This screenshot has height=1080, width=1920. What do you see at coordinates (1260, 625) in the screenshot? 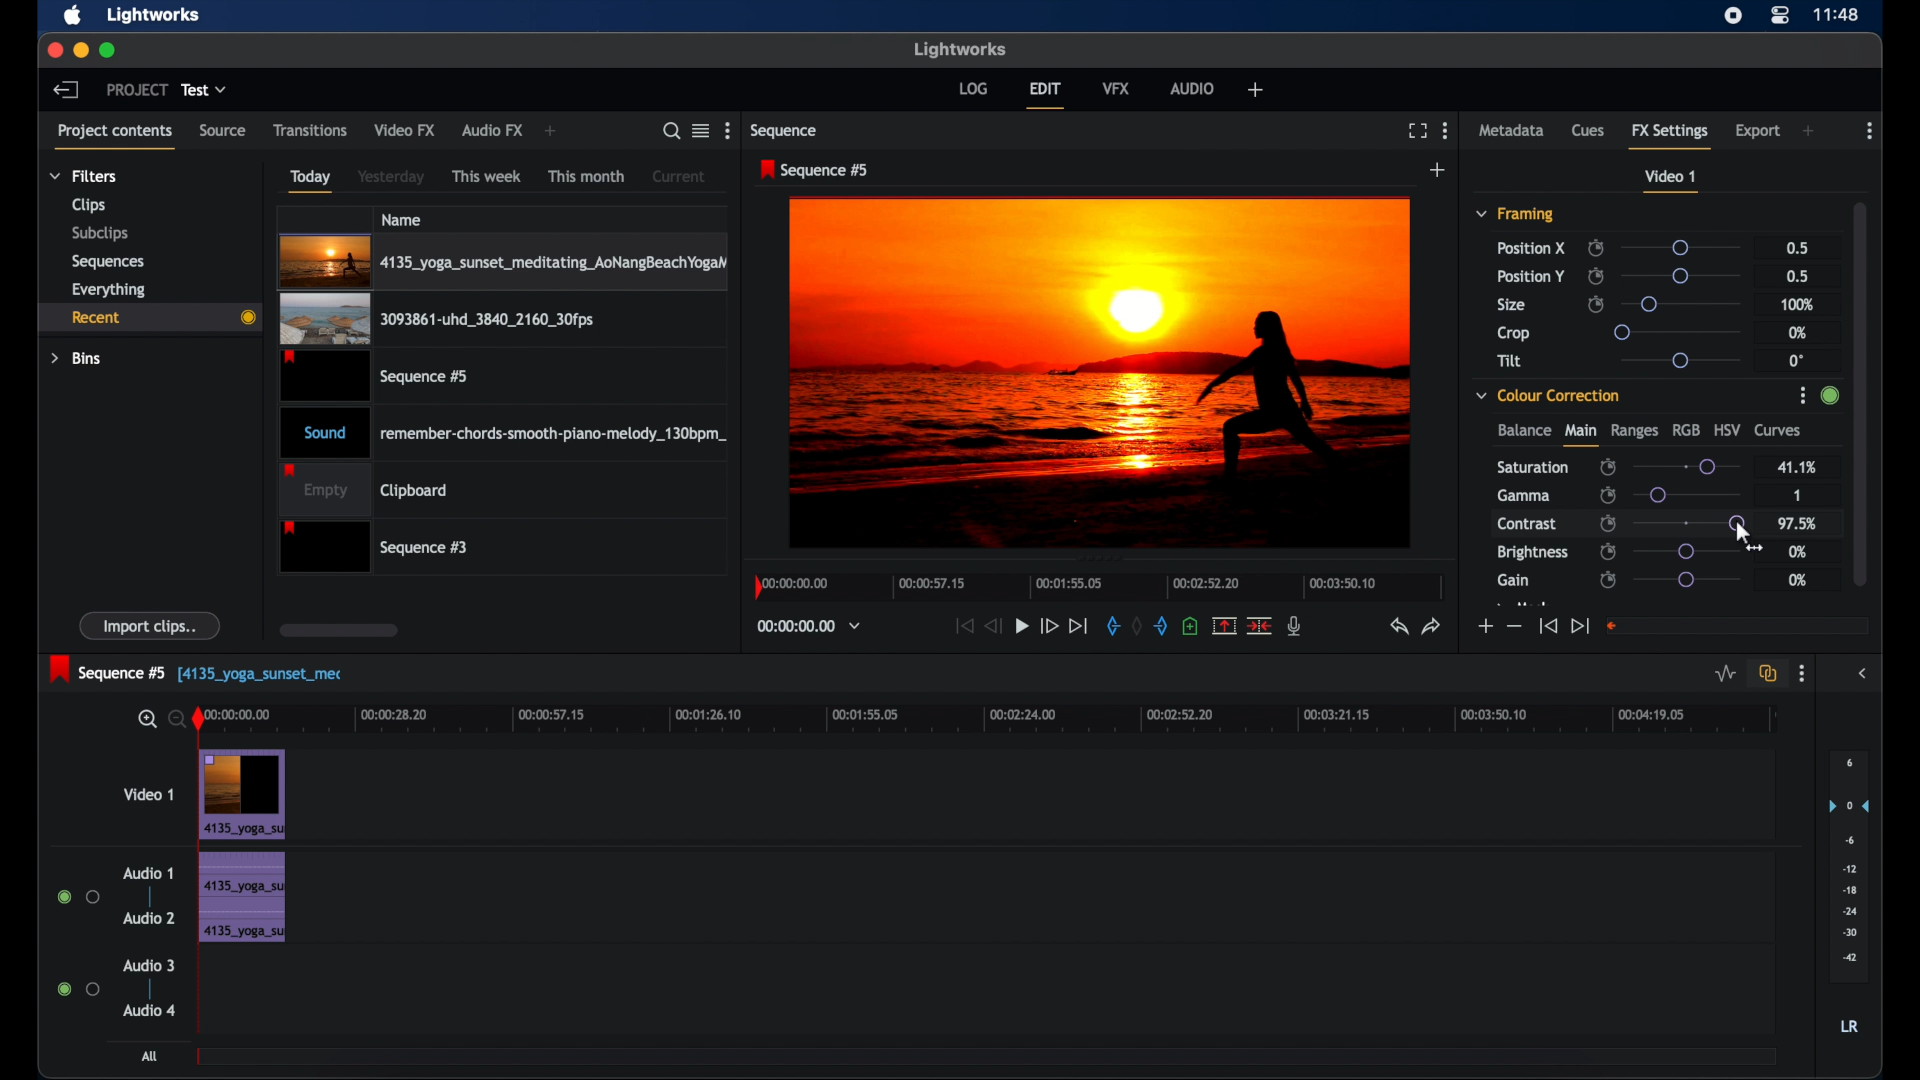
I see `cut` at bounding box center [1260, 625].